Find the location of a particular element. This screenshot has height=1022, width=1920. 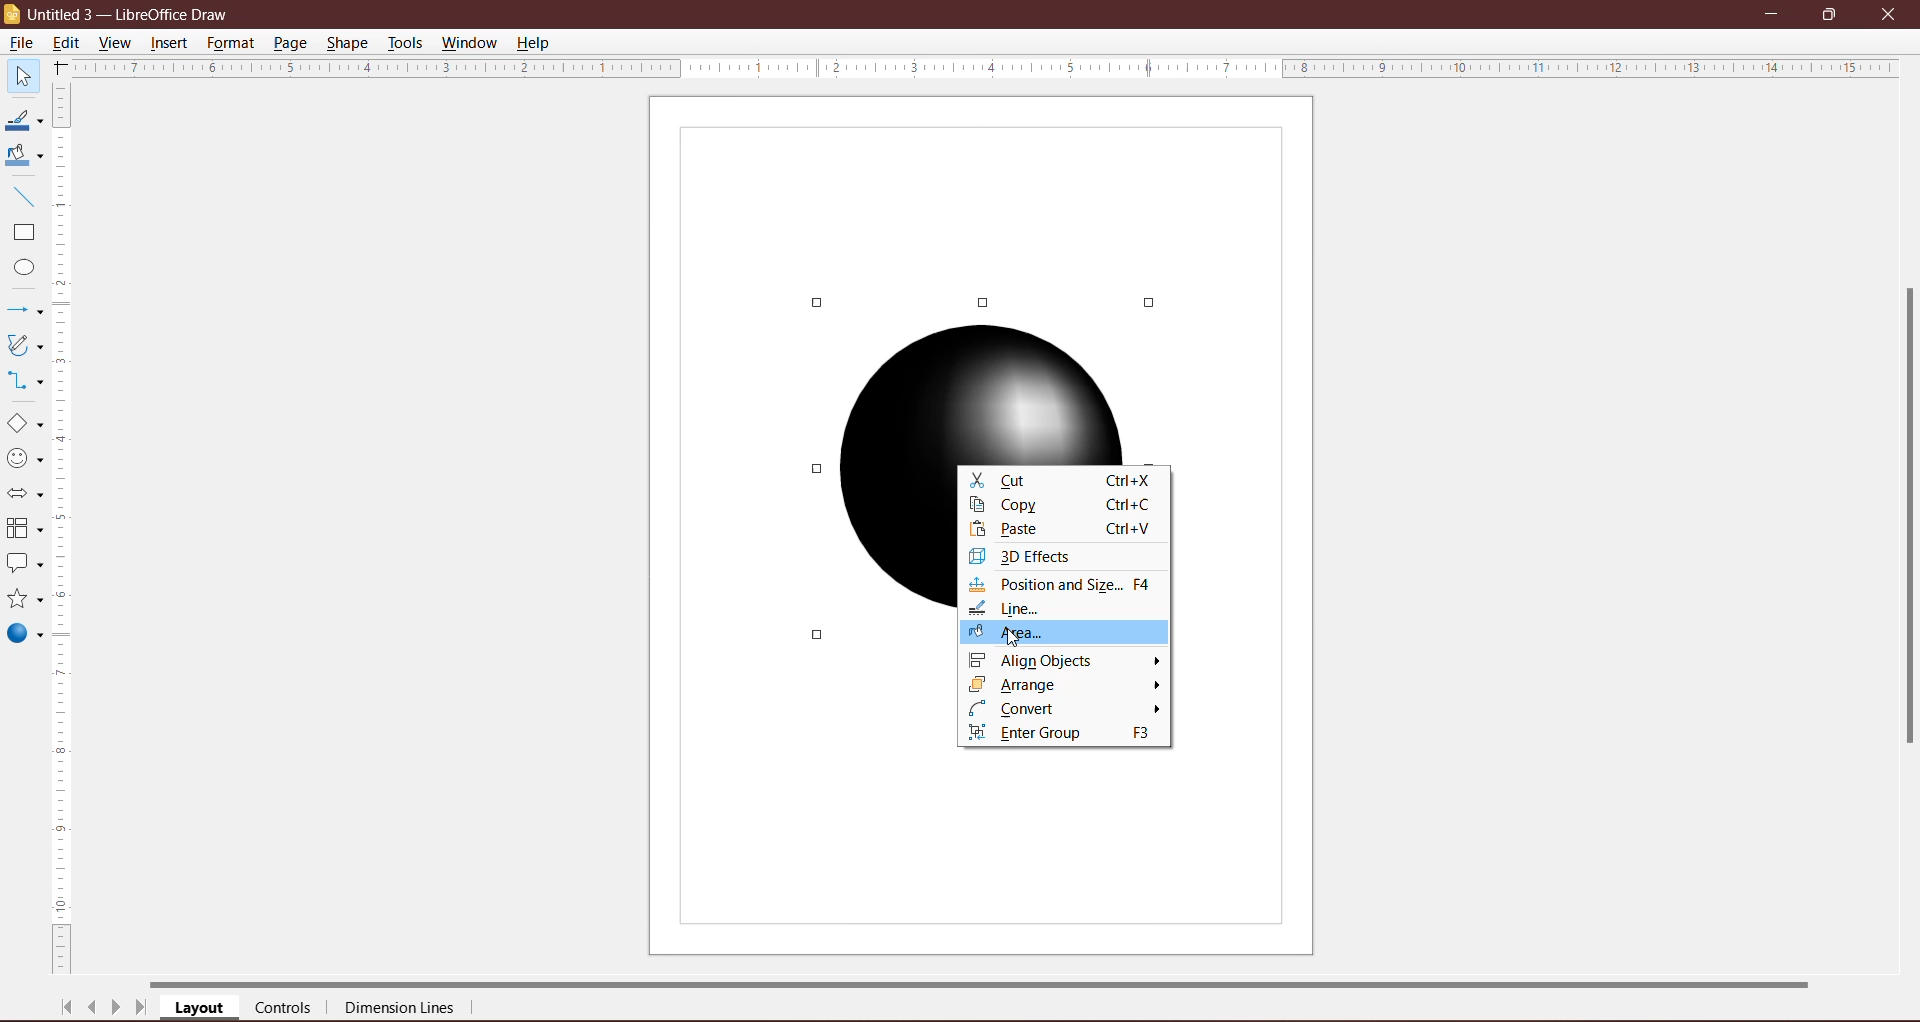

View is located at coordinates (116, 42).